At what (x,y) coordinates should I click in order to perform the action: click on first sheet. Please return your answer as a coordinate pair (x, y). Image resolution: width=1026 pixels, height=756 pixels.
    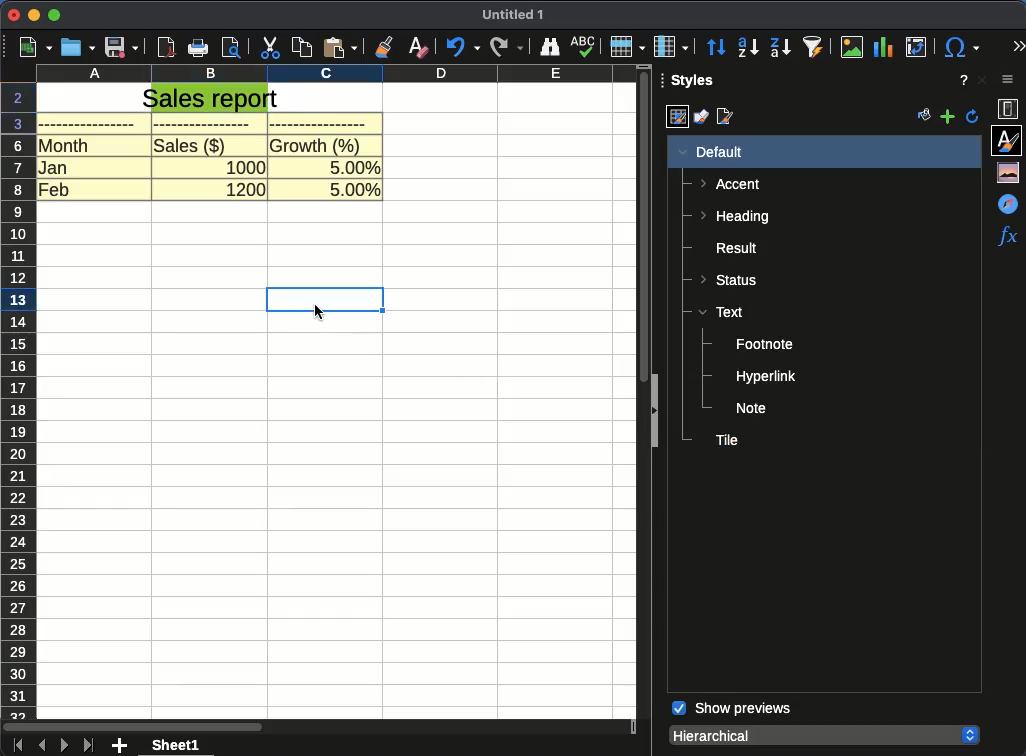
    Looking at the image, I should click on (16, 746).